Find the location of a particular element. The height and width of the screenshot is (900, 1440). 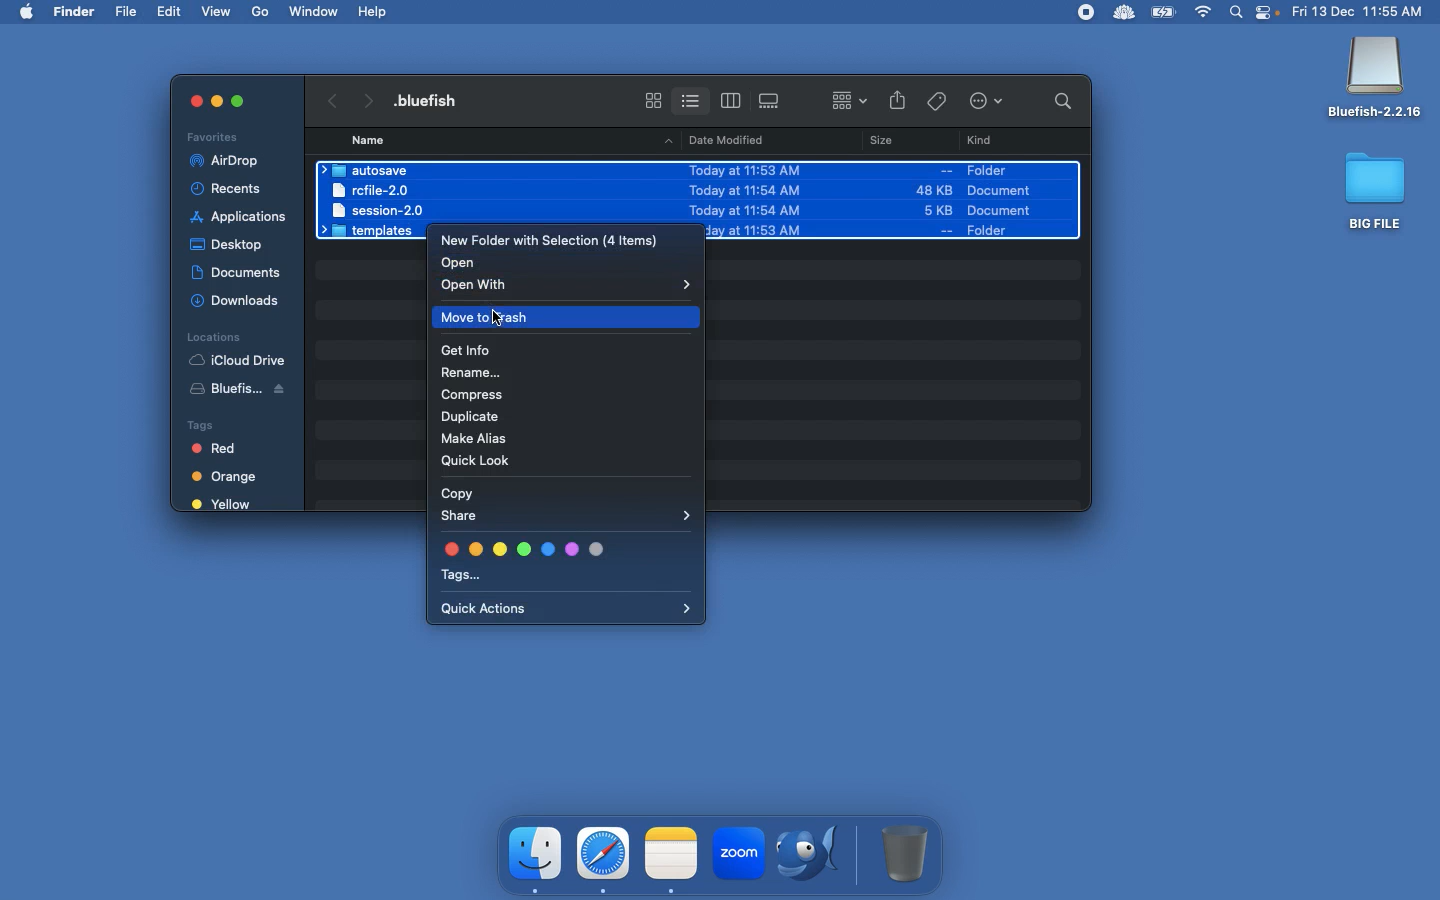

session-2.0 is located at coordinates (374, 209).